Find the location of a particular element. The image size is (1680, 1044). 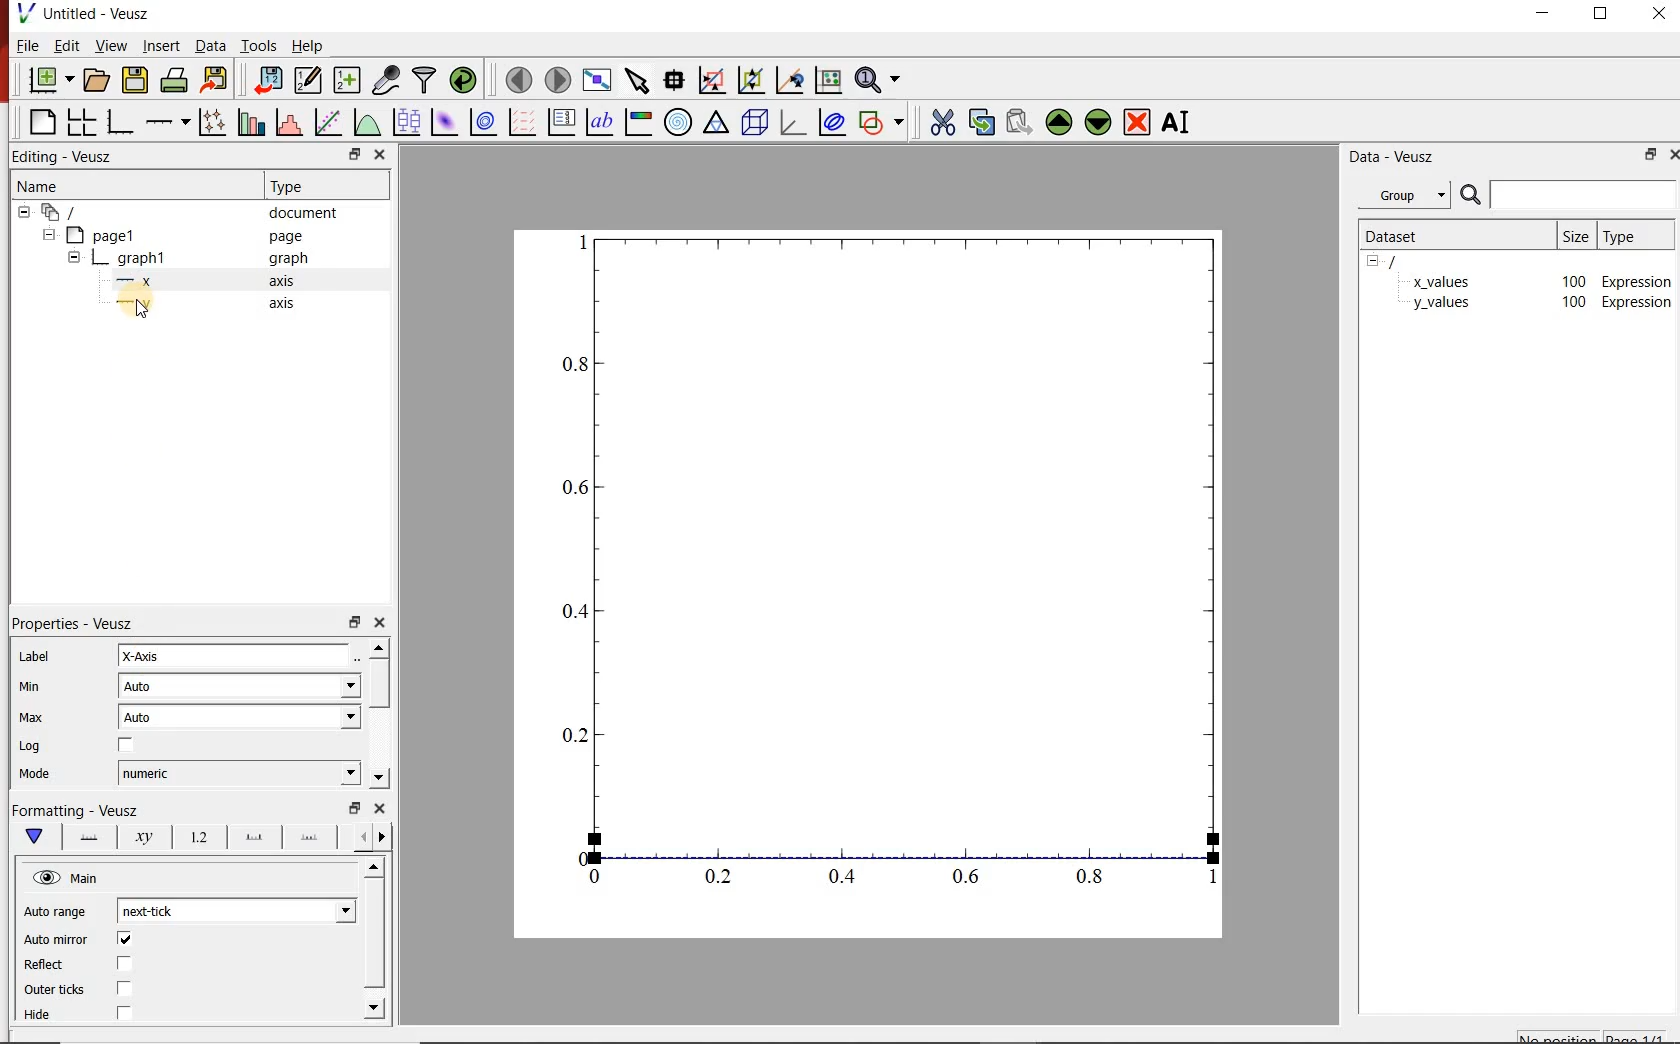

fit a function to a data is located at coordinates (328, 121).